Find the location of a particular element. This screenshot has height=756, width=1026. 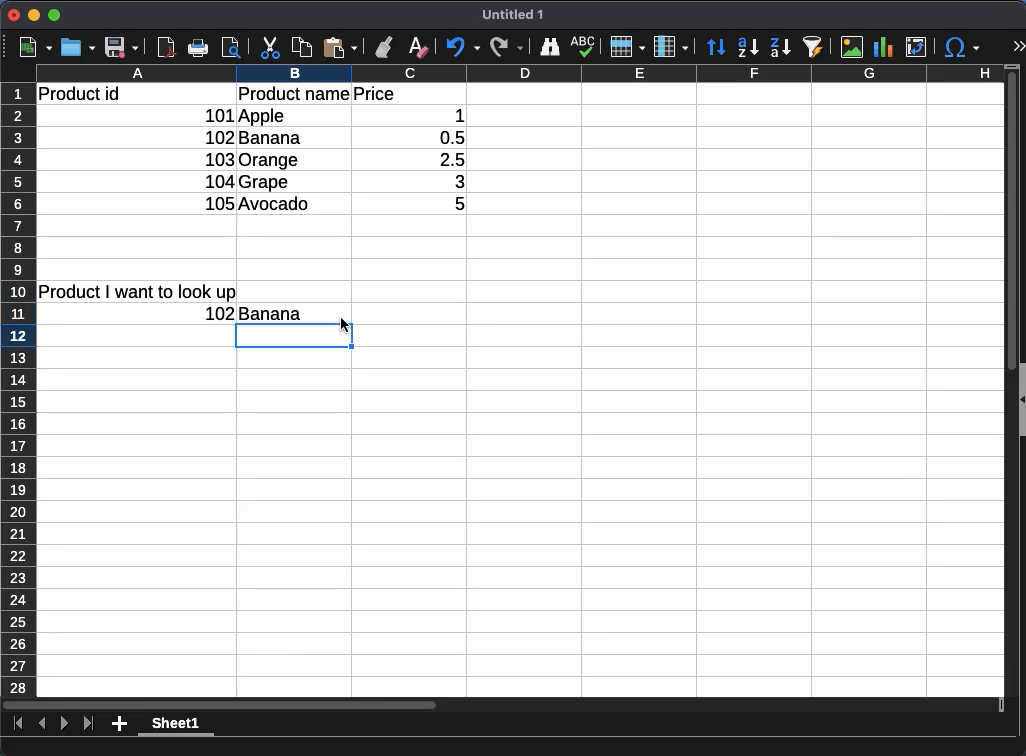

Collapse/Expand is located at coordinates (1023, 400).